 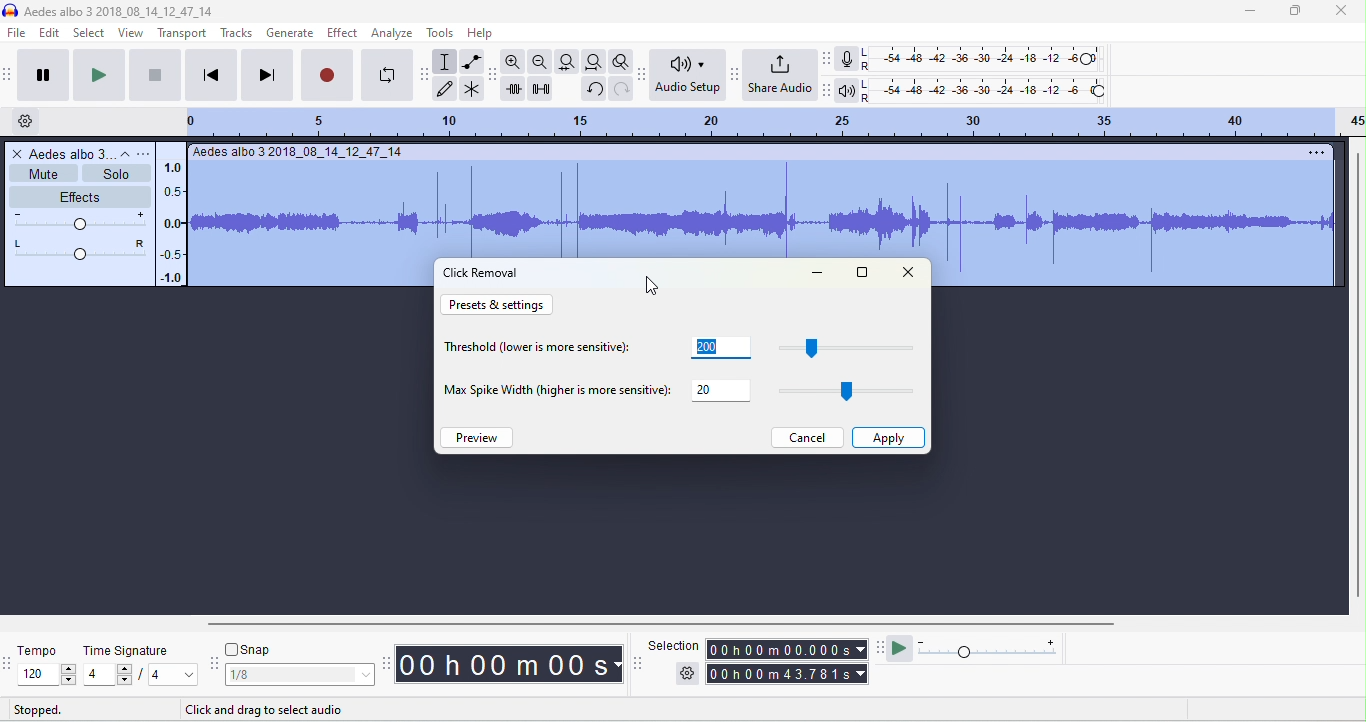 What do you see at coordinates (495, 306) in the screenshot?
I see `preset and settings` at bounding box center [495, 306].